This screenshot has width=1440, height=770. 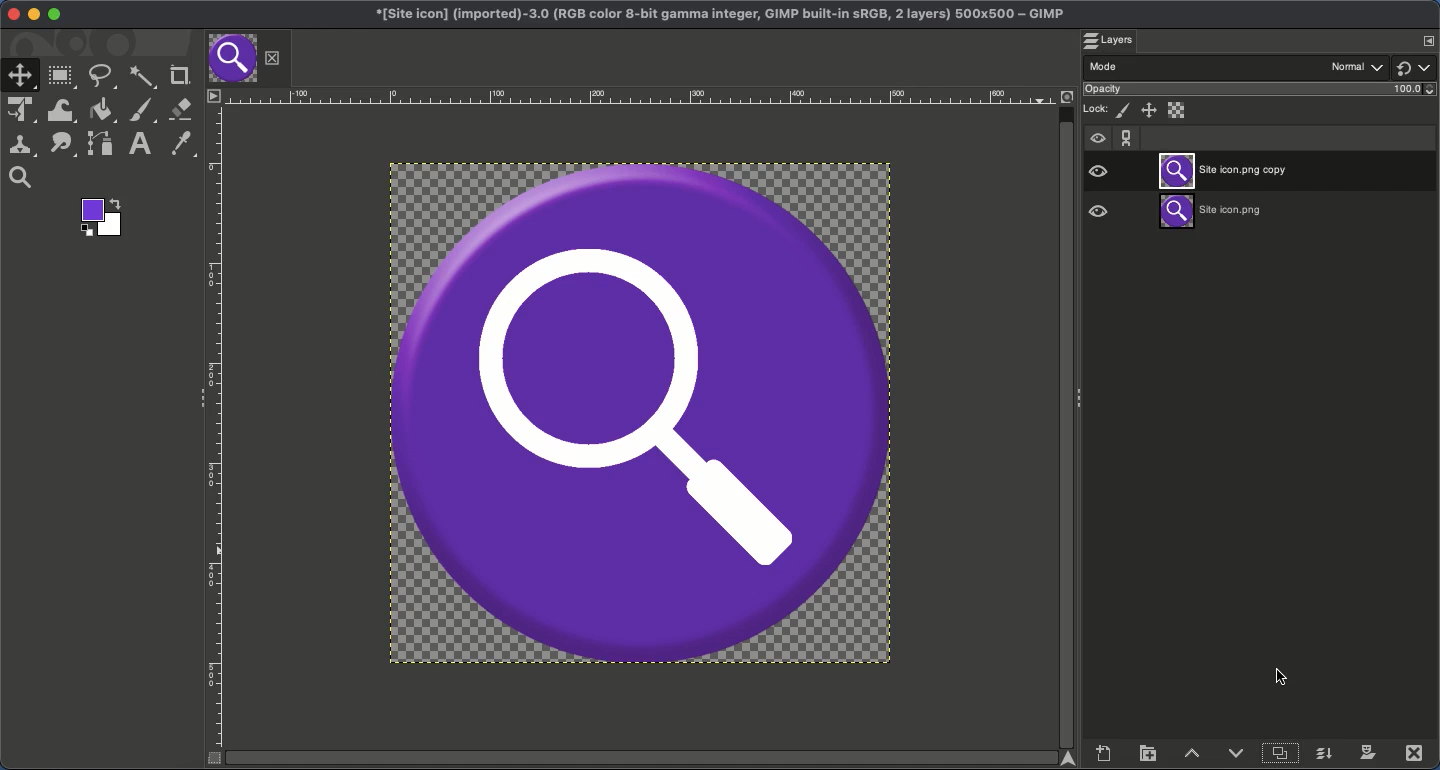 What do you see at coordinates (212, 95) in the screenshot?
I see `Menu` at bounding box center [212, 95].